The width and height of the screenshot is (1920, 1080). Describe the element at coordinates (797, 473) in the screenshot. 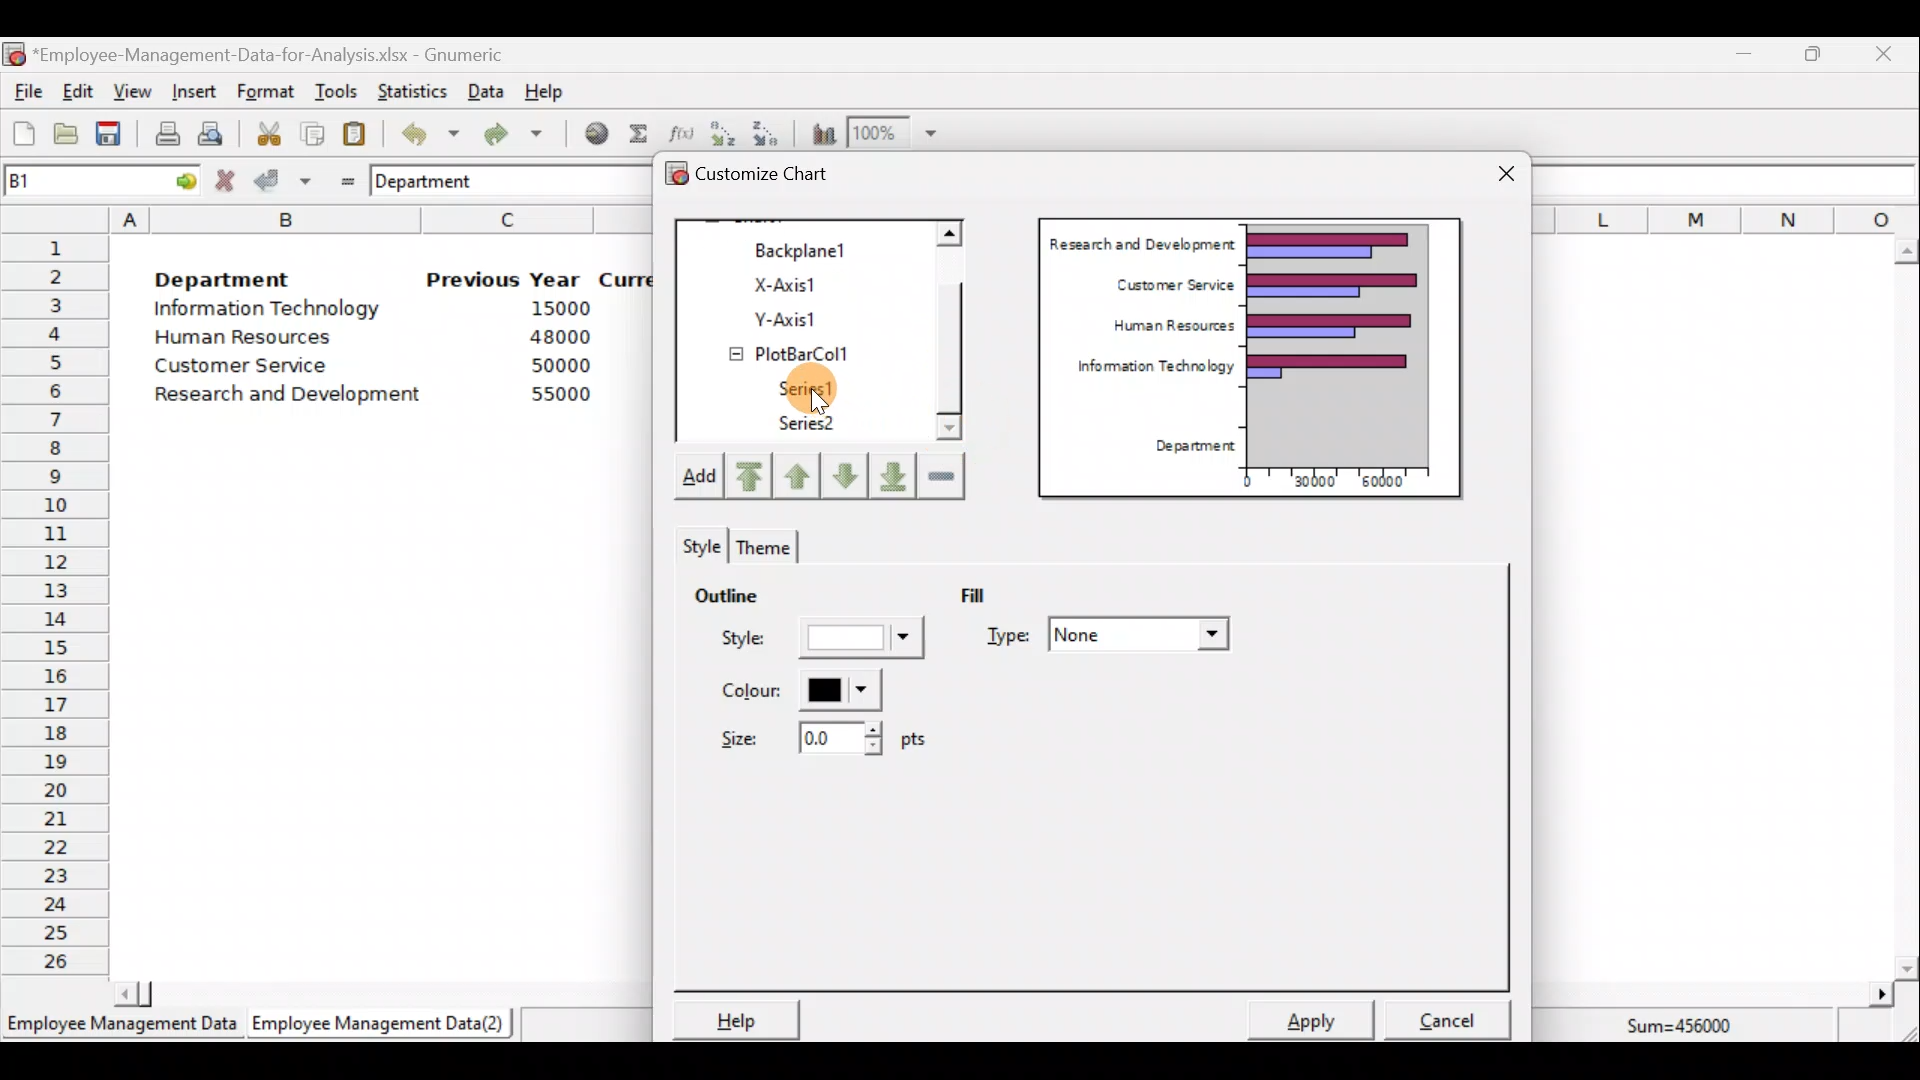

I see `Move up` at that location.